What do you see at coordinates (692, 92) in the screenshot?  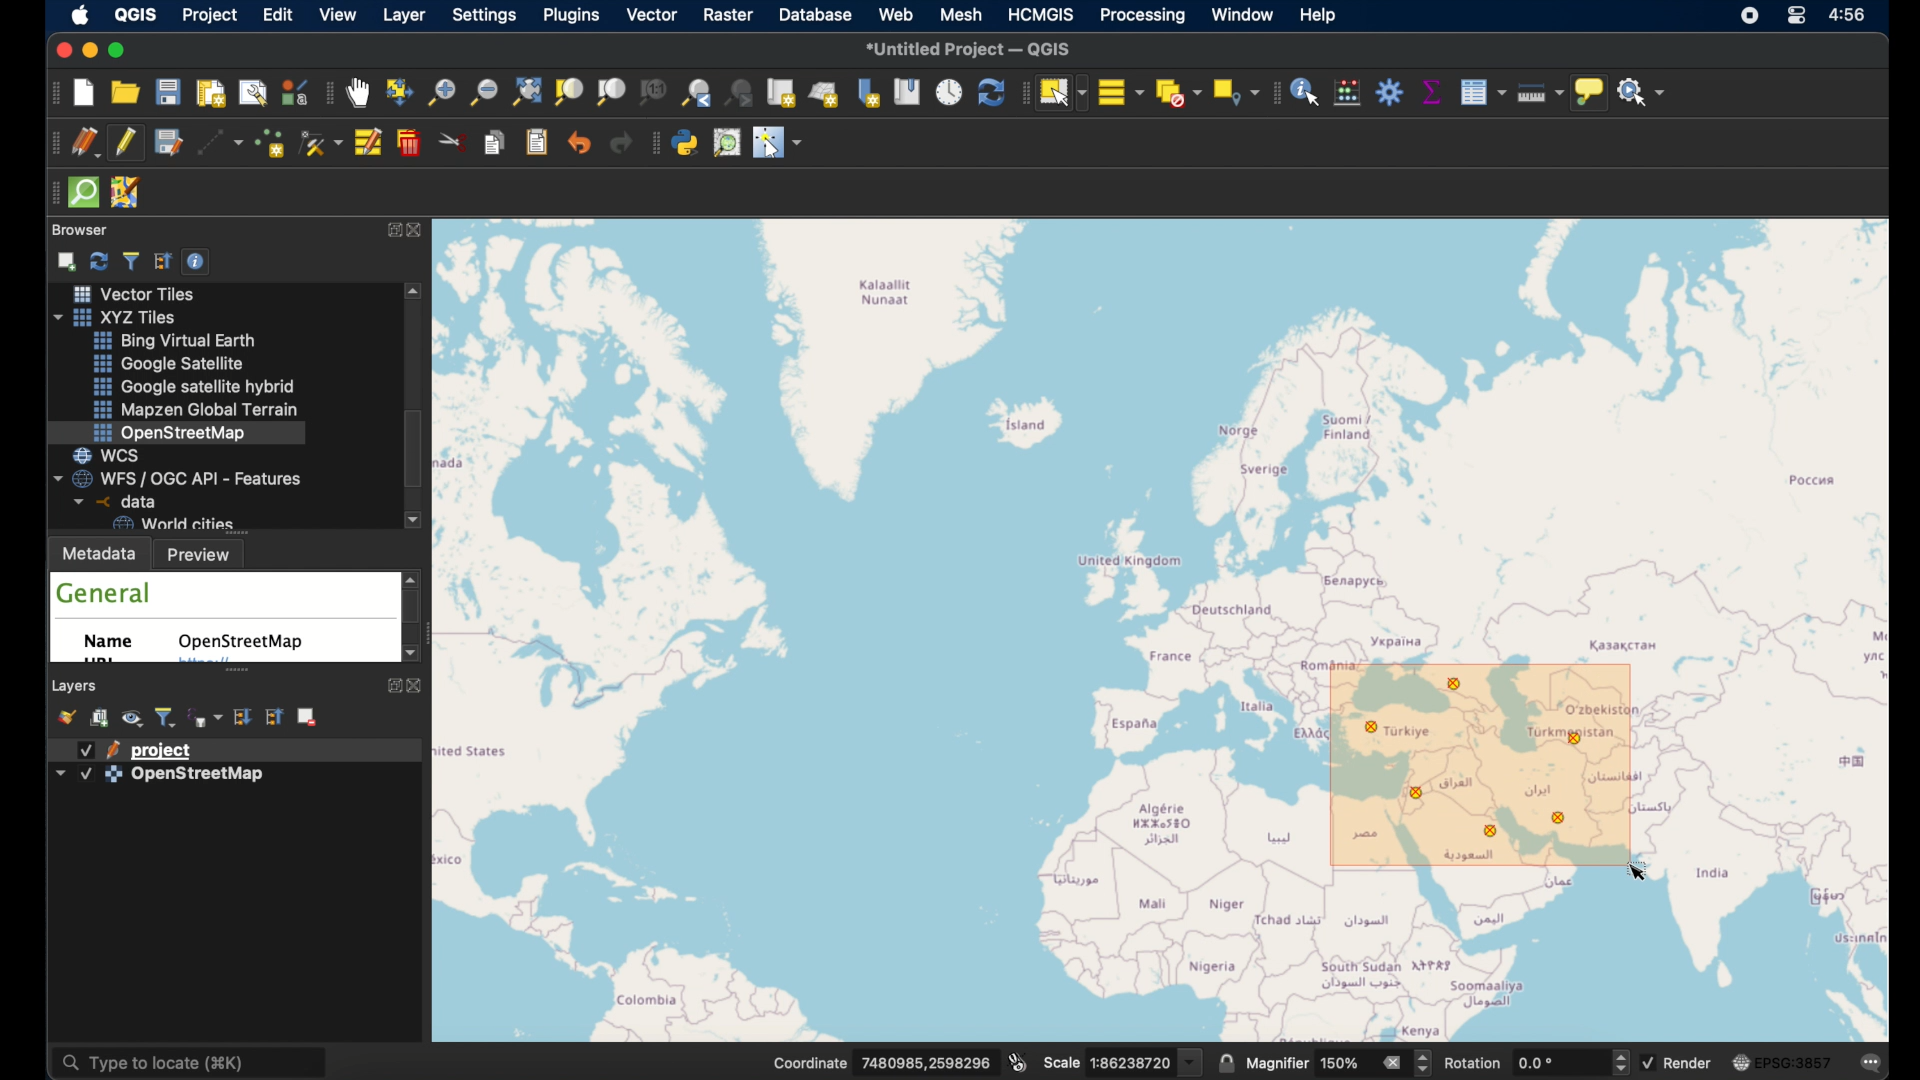 I see `zoom last` at bounding box center [692, 92].